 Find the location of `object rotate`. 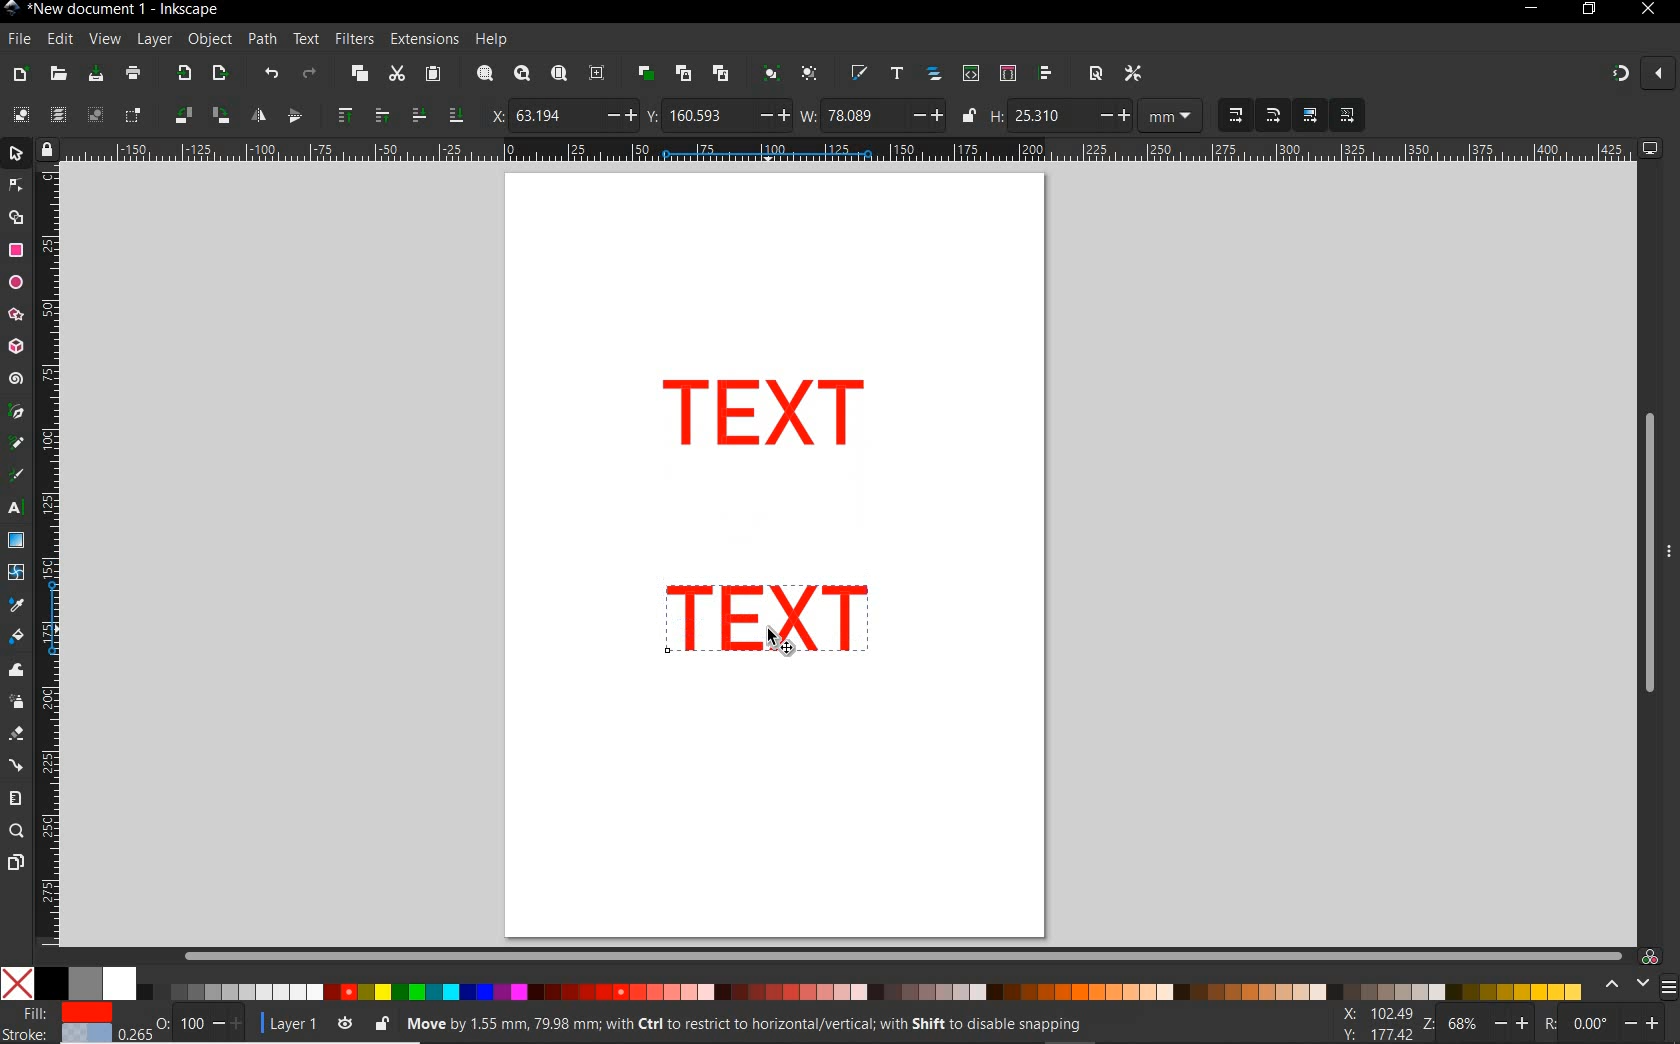

object rotate is located at coordinates (200, 116).